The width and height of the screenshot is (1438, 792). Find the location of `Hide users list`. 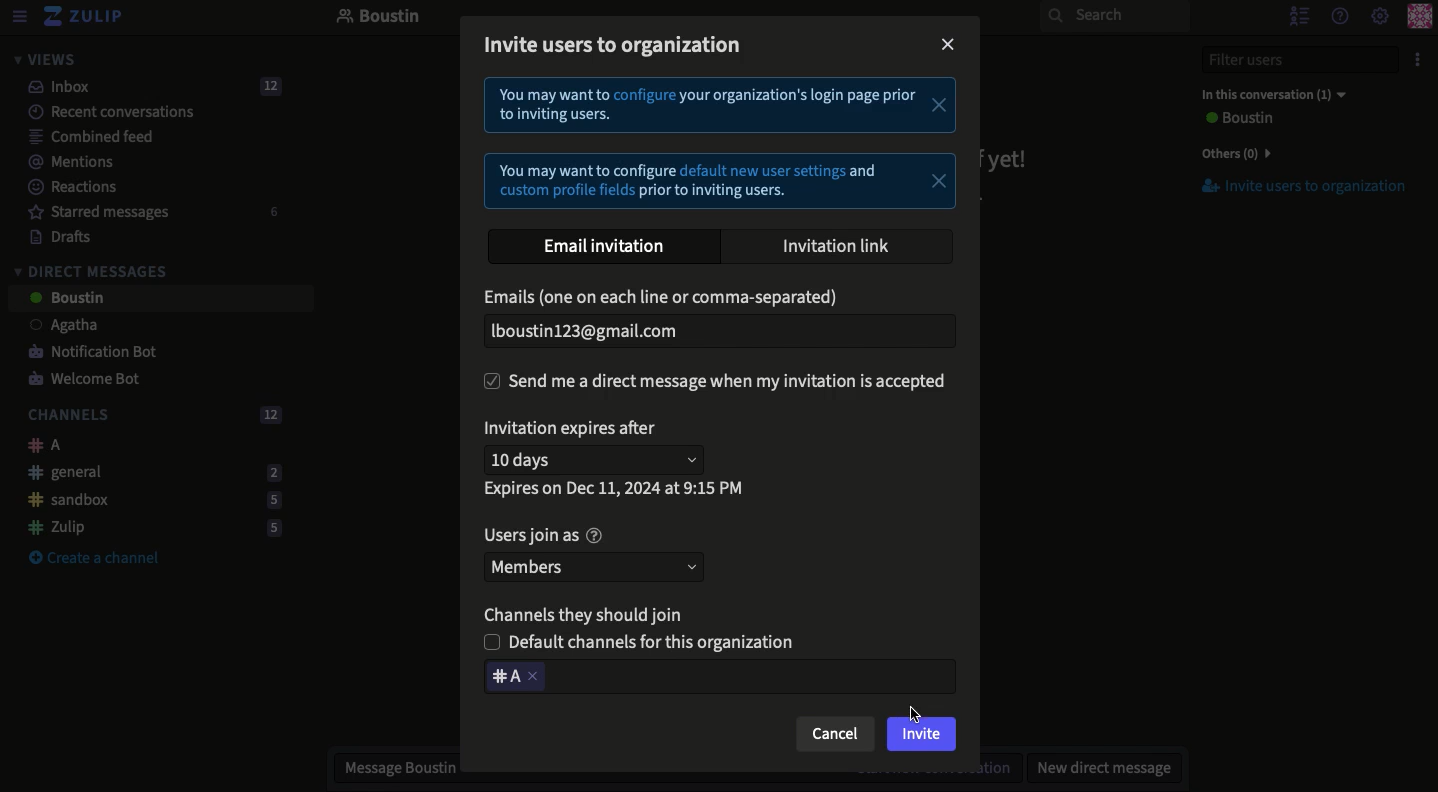

Hide users list is located at coordinates (1297, 15).